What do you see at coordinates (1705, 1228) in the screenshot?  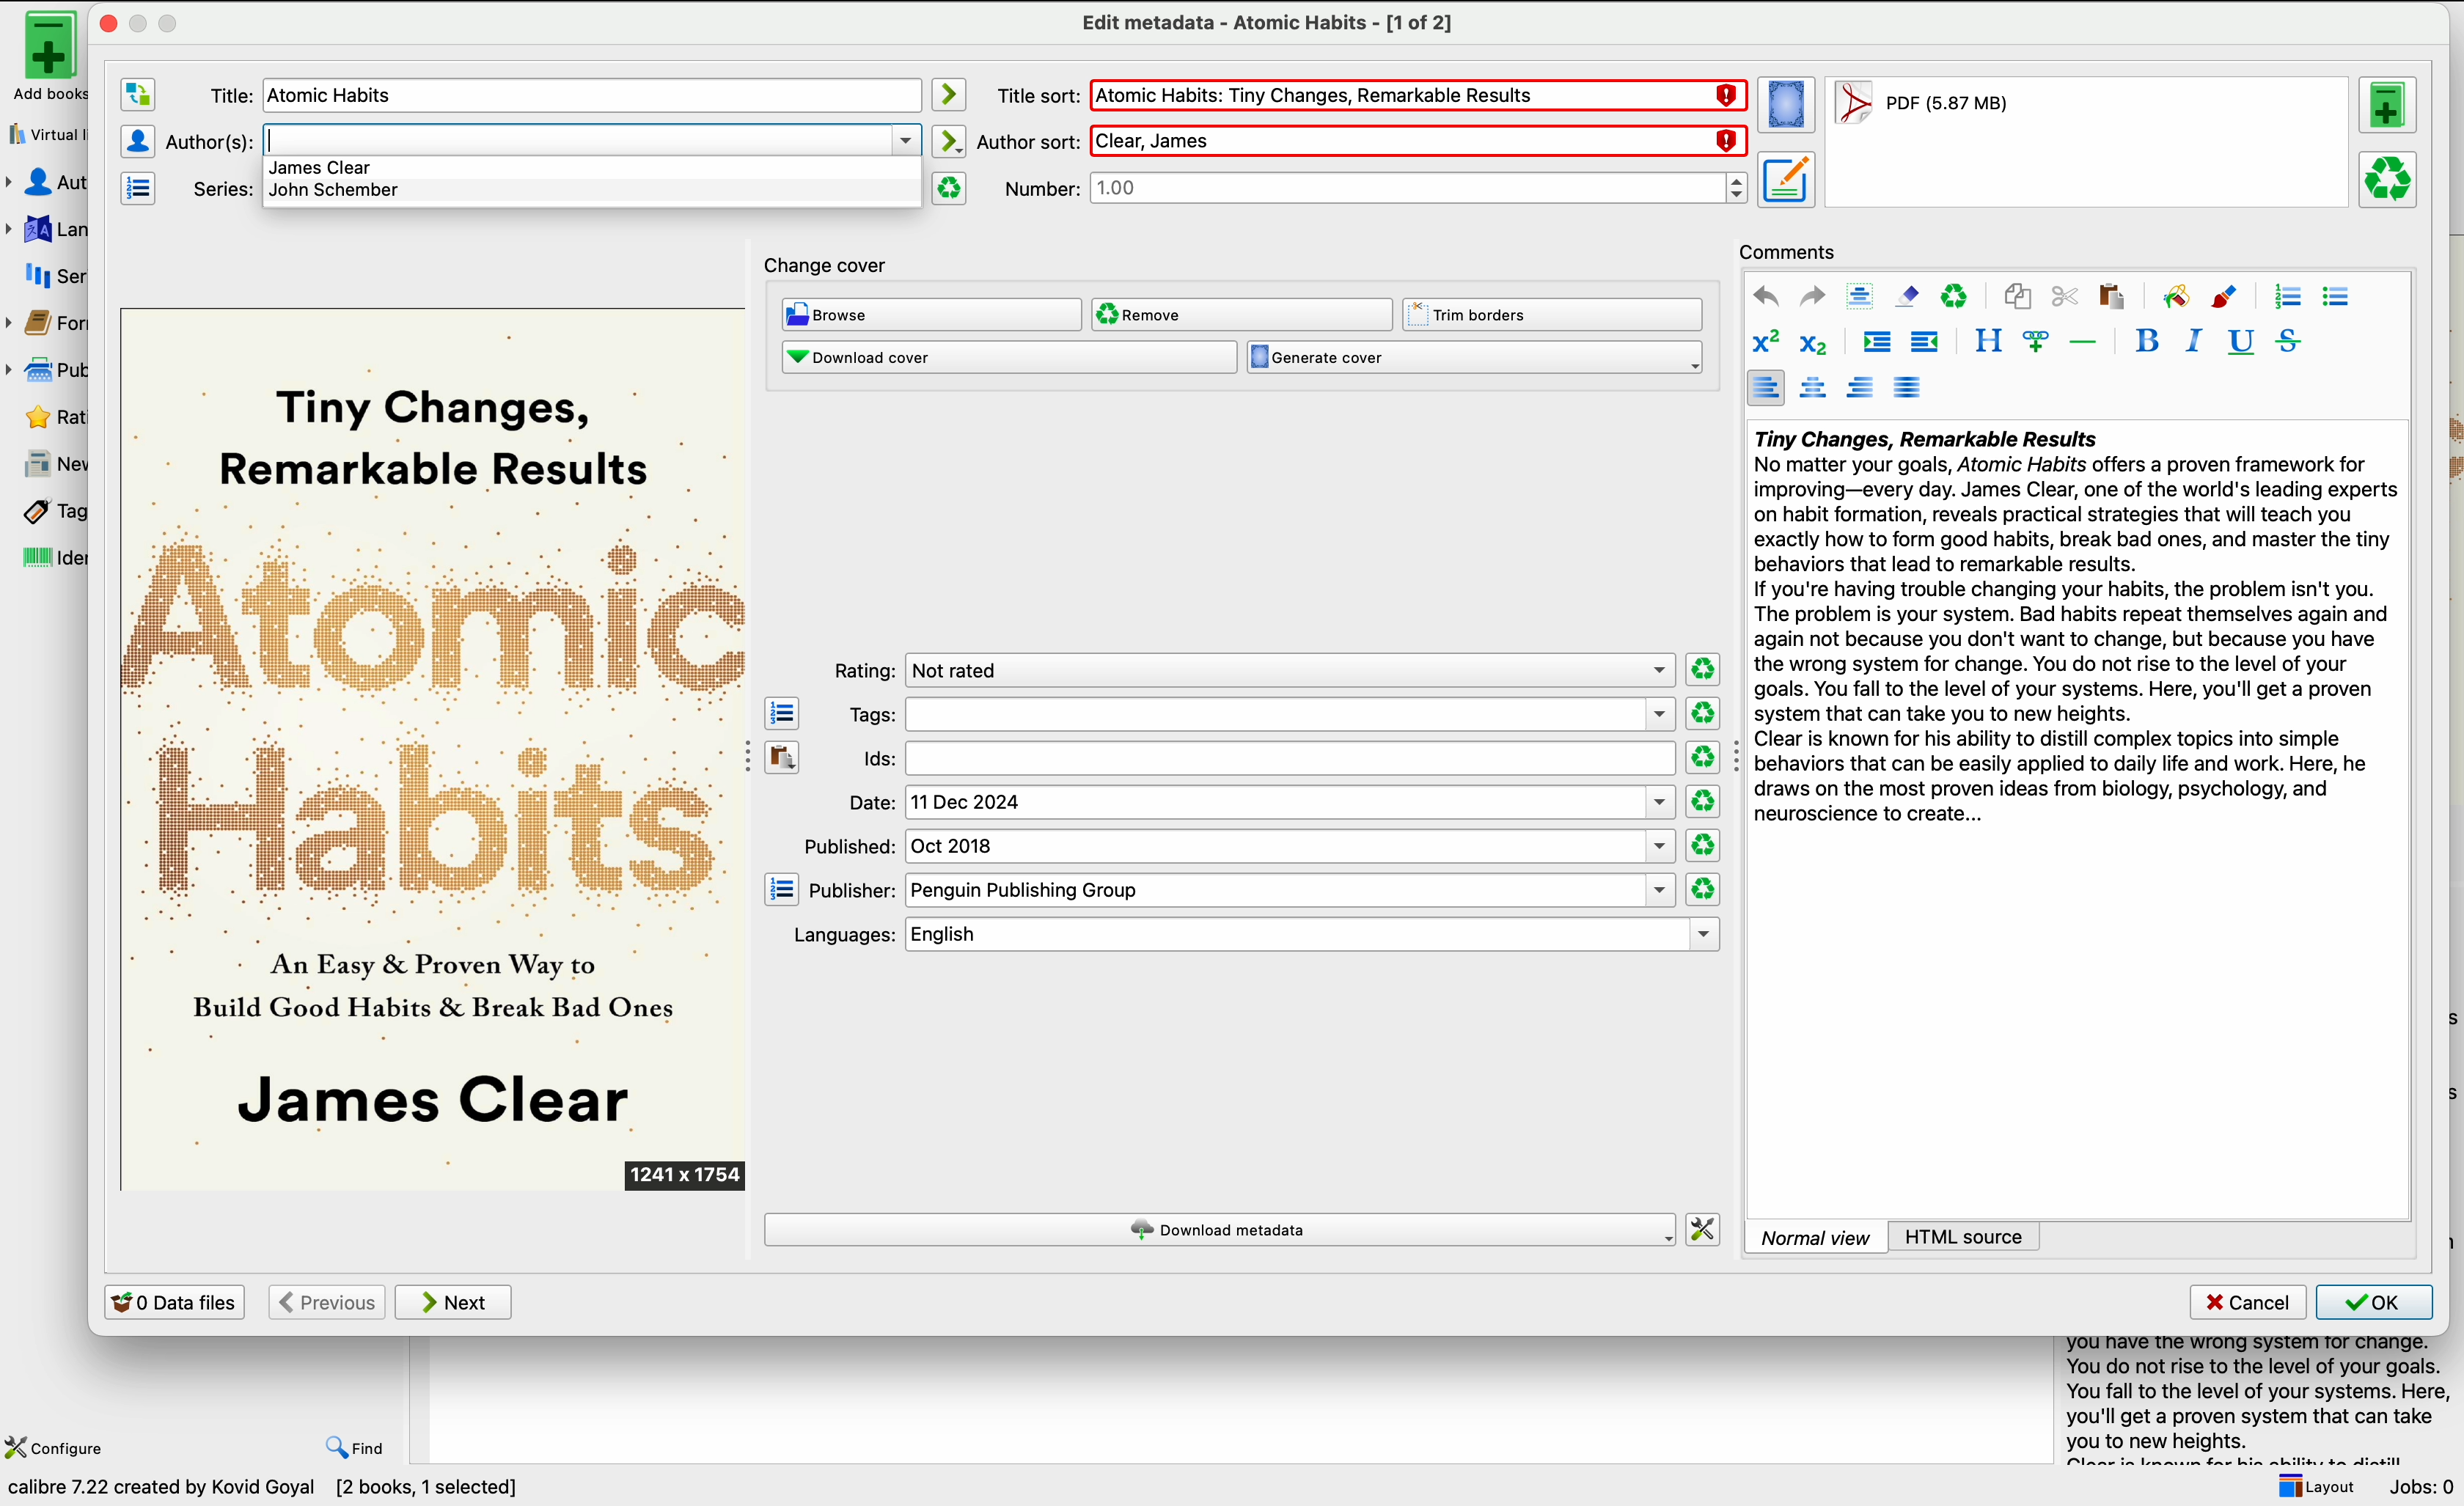 I see `change how calibre downloads metadata` at bounding box center [1705, 1228].